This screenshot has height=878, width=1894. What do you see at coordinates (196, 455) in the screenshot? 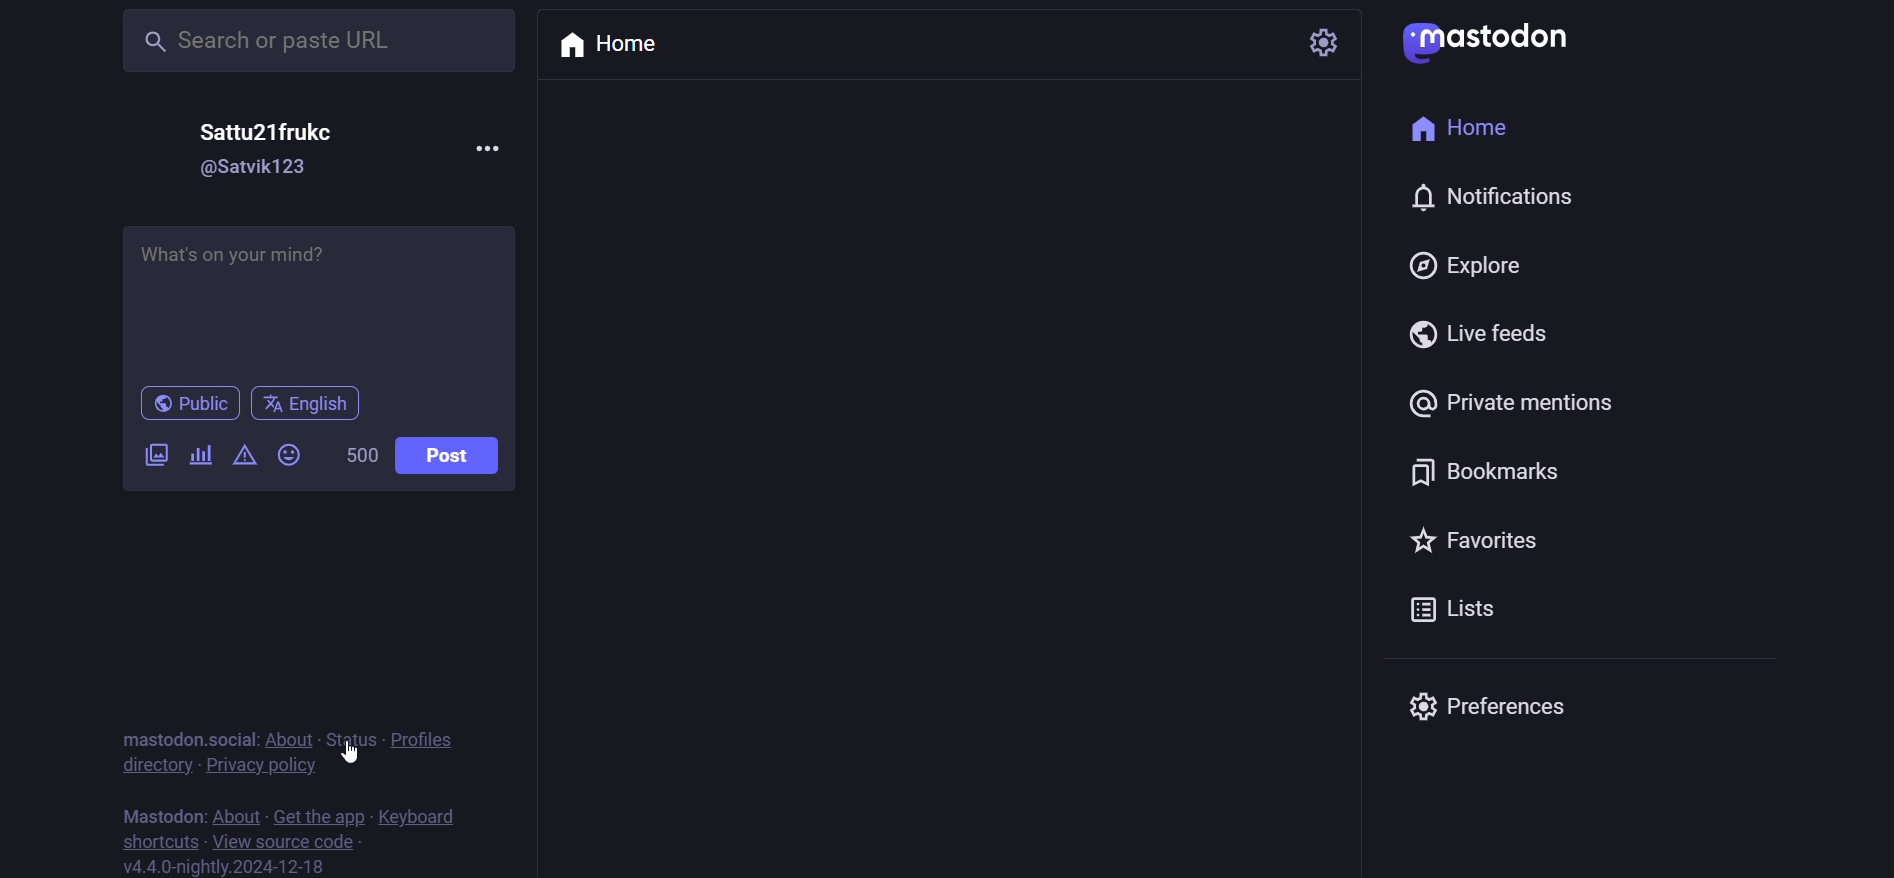
I see `poll` at bounding box center [196, 455].